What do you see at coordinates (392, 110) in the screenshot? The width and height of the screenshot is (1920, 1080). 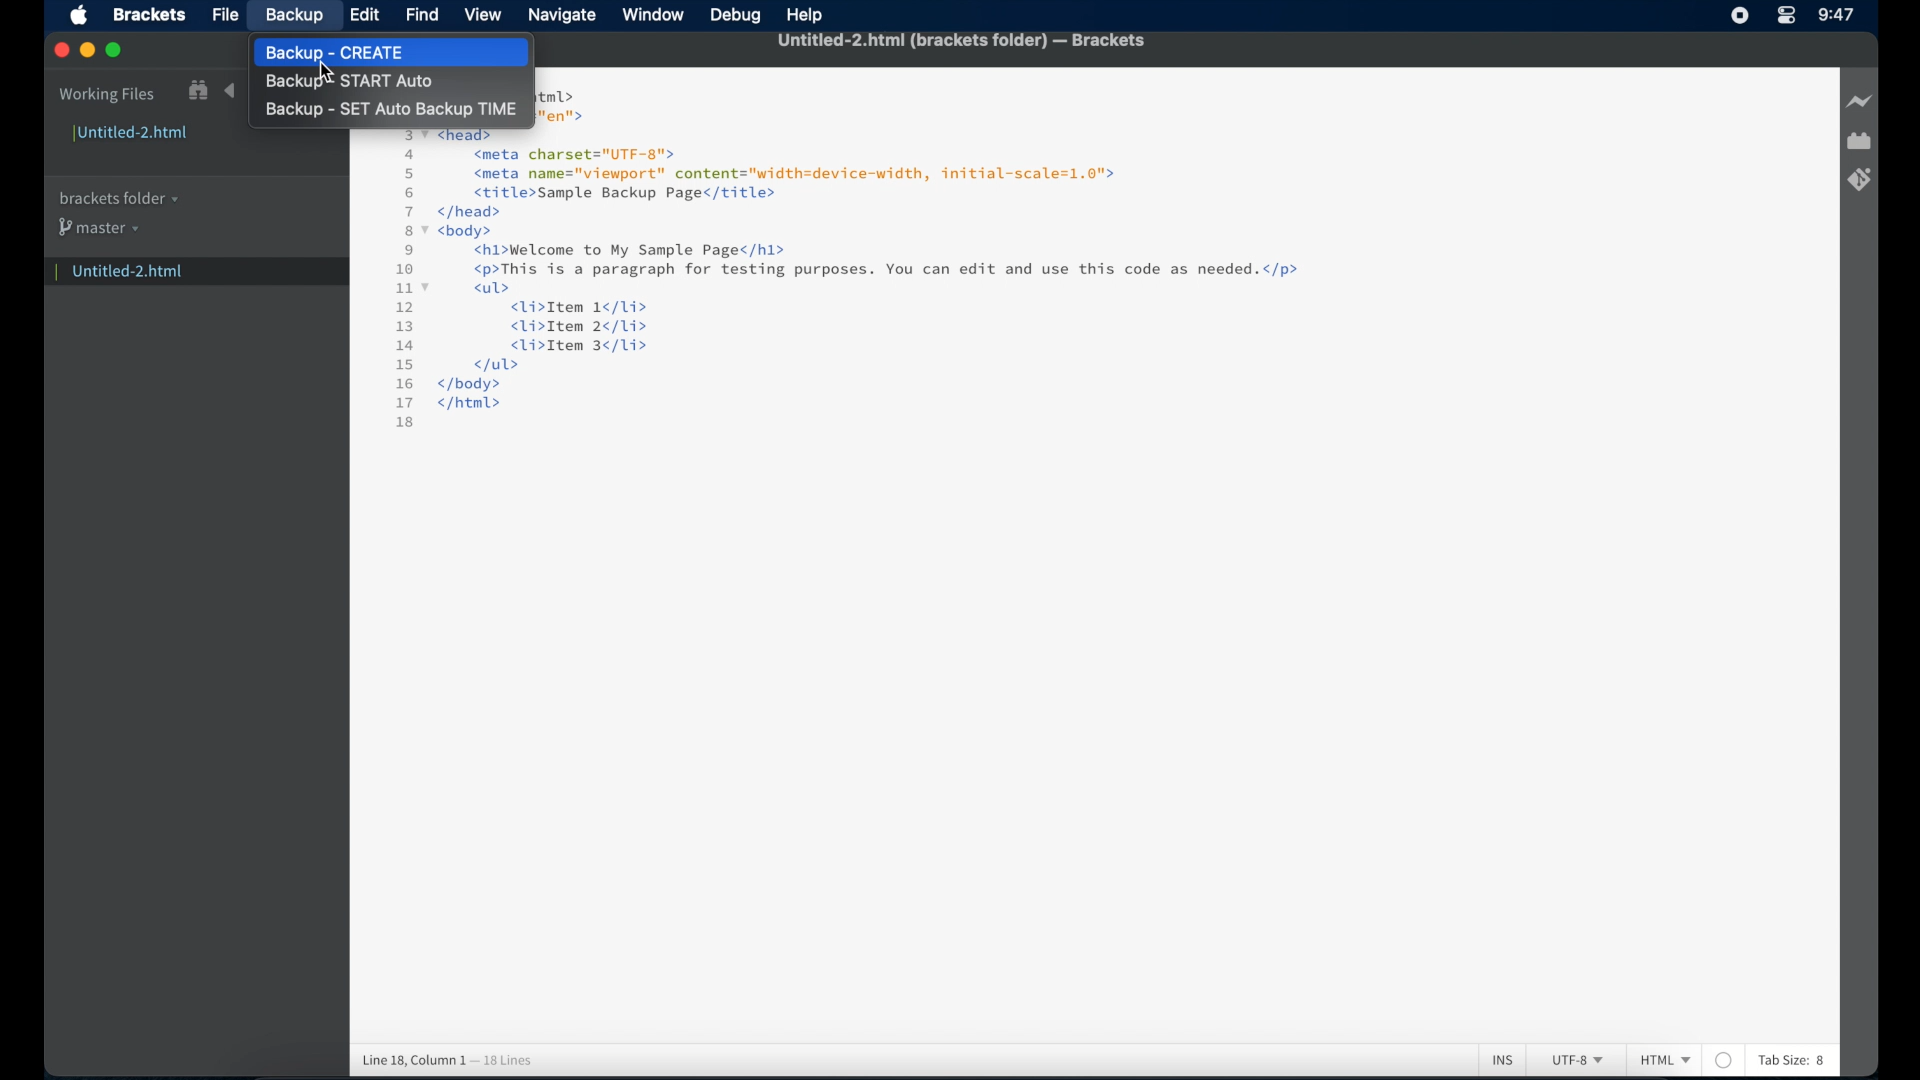 I see `backup - set auto backup time` at bounding box center [392, 110].